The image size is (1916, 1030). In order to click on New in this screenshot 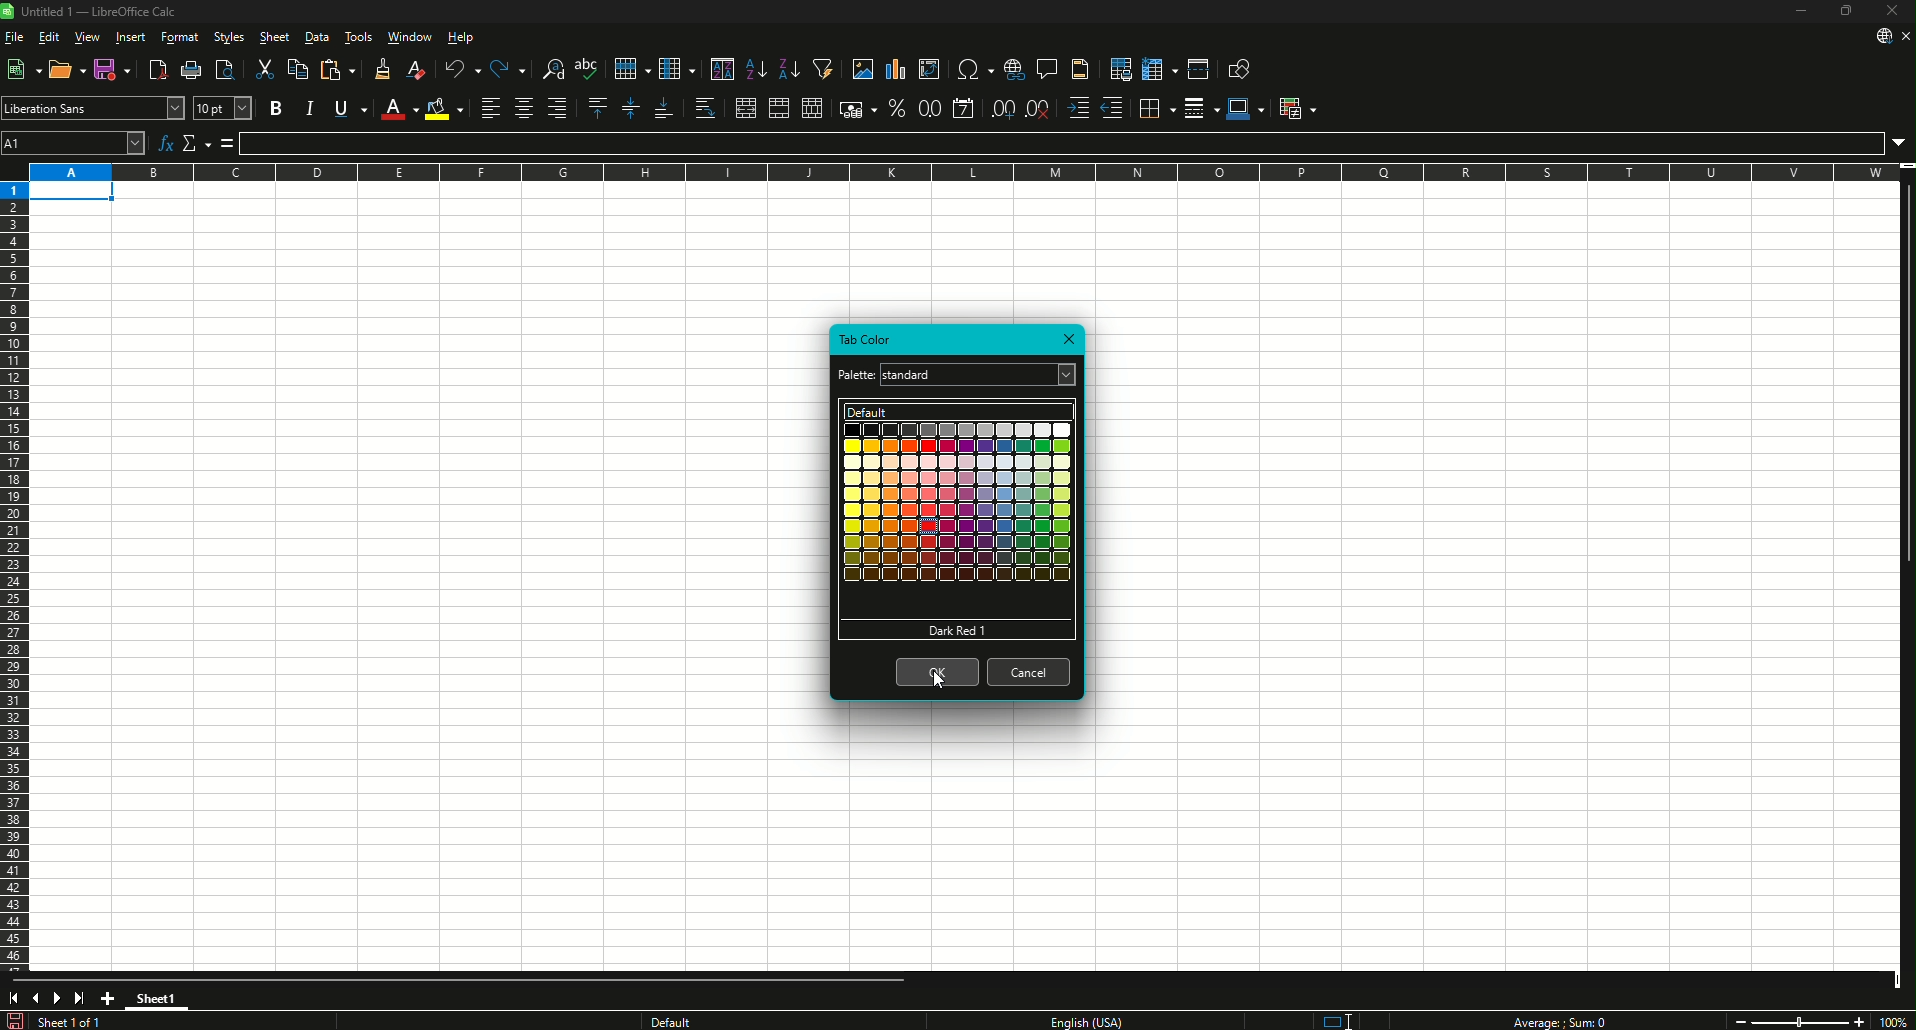, I will do `click(23, 69)`.